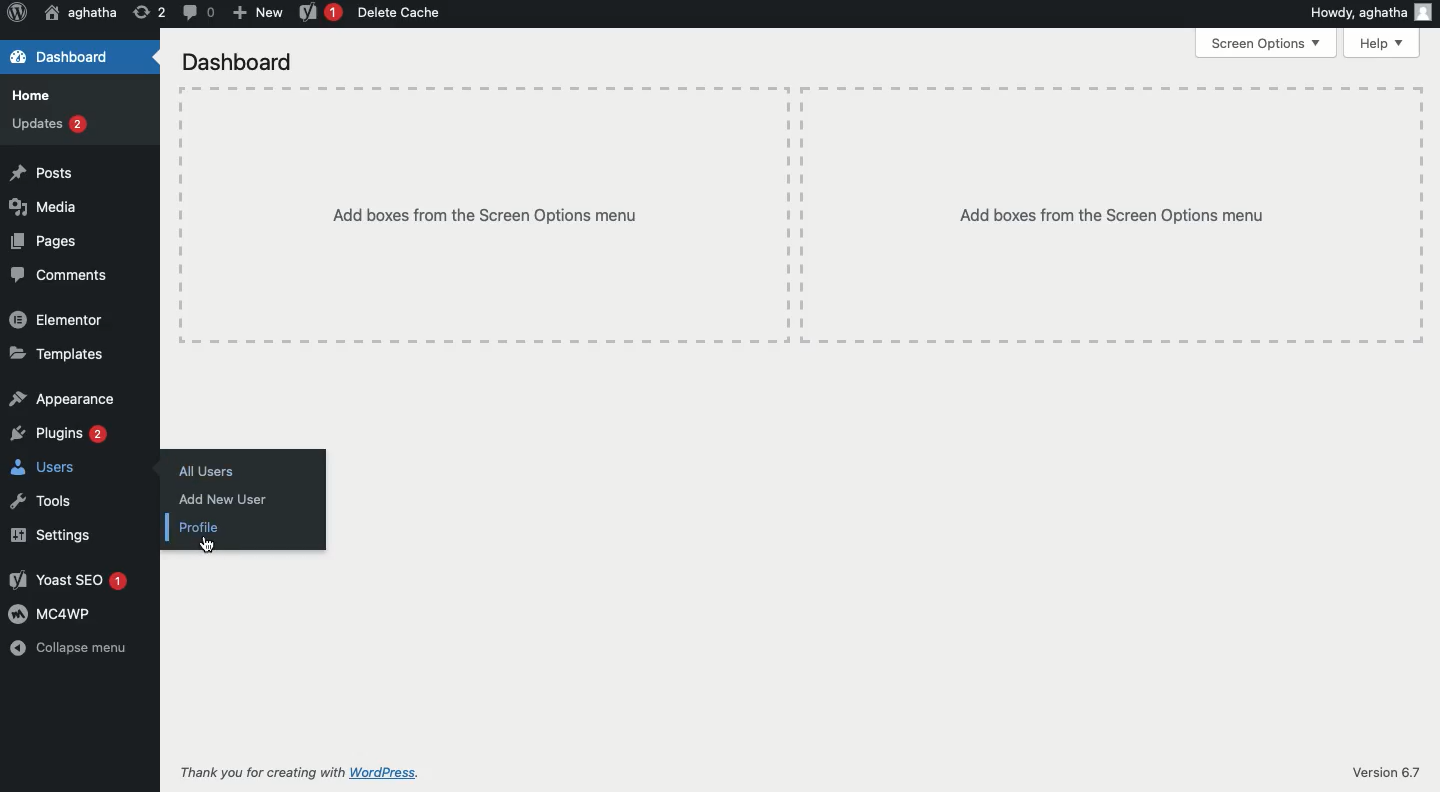  I want to click on Revision, so click(150, 11).